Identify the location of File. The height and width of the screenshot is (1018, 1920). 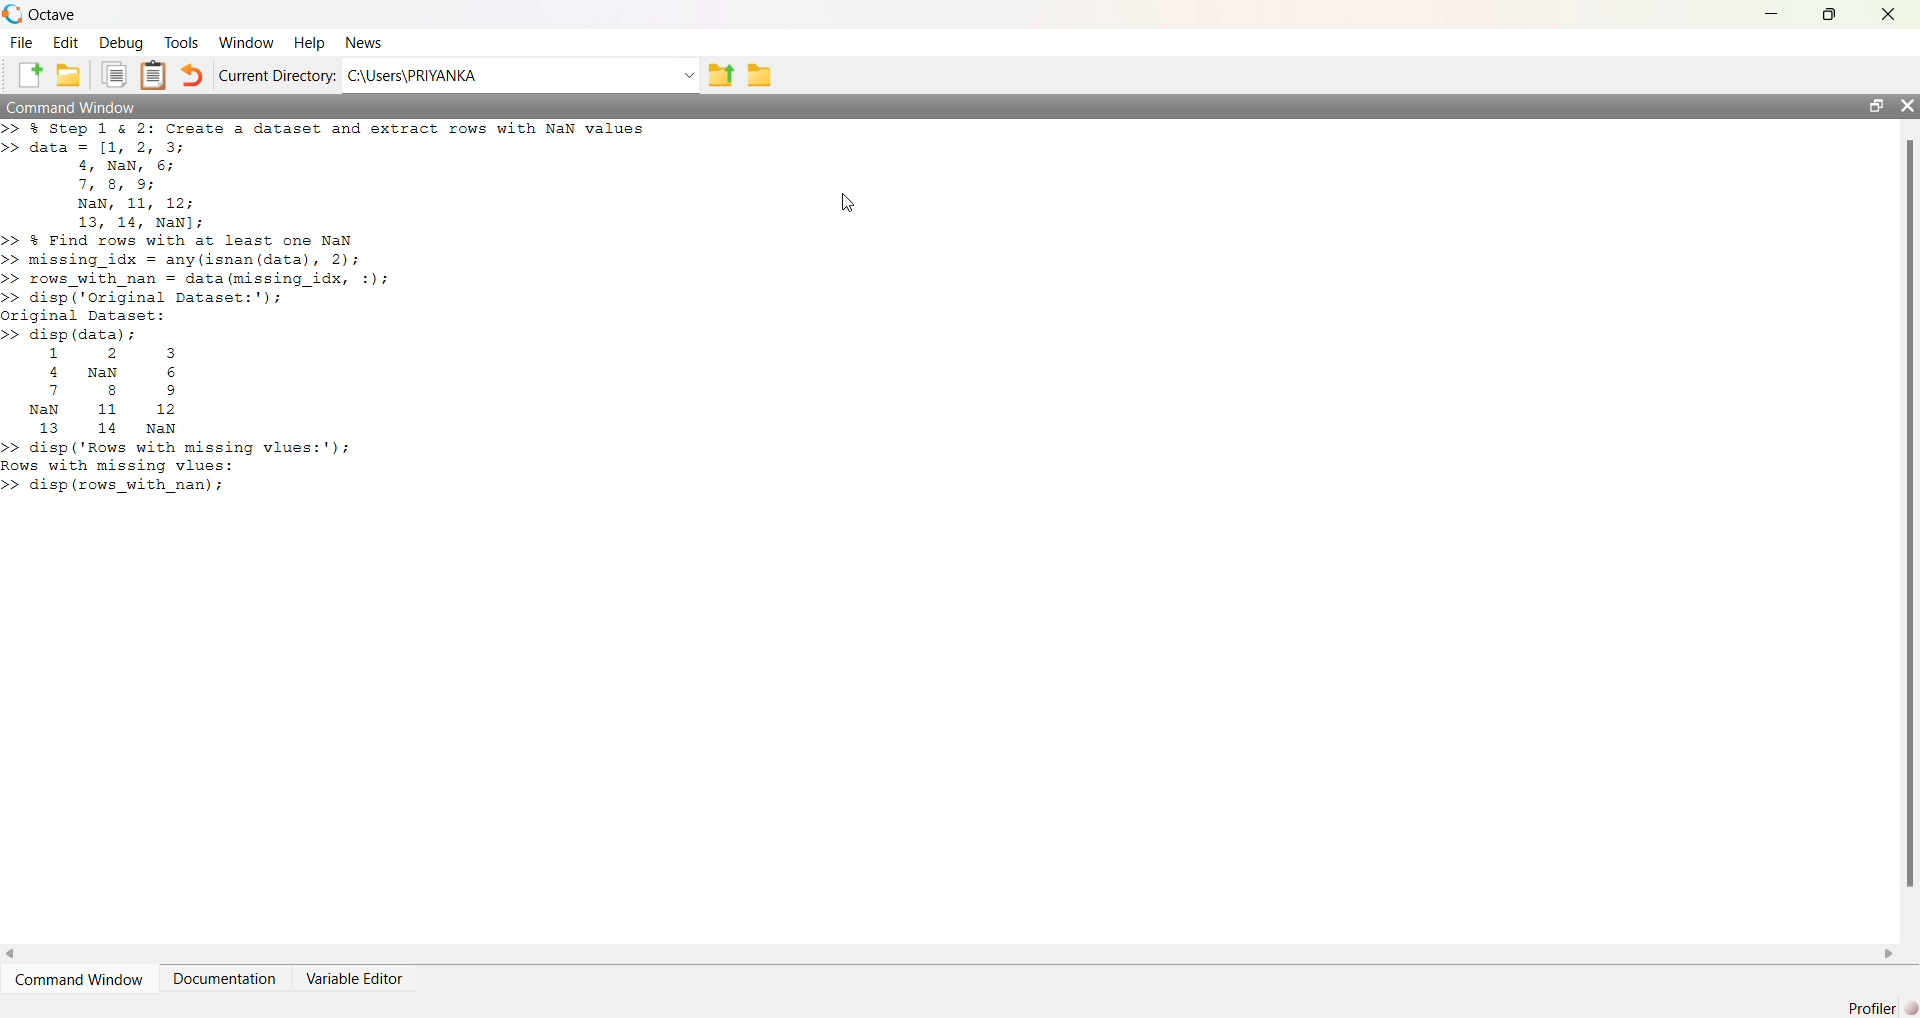
(21, 43).